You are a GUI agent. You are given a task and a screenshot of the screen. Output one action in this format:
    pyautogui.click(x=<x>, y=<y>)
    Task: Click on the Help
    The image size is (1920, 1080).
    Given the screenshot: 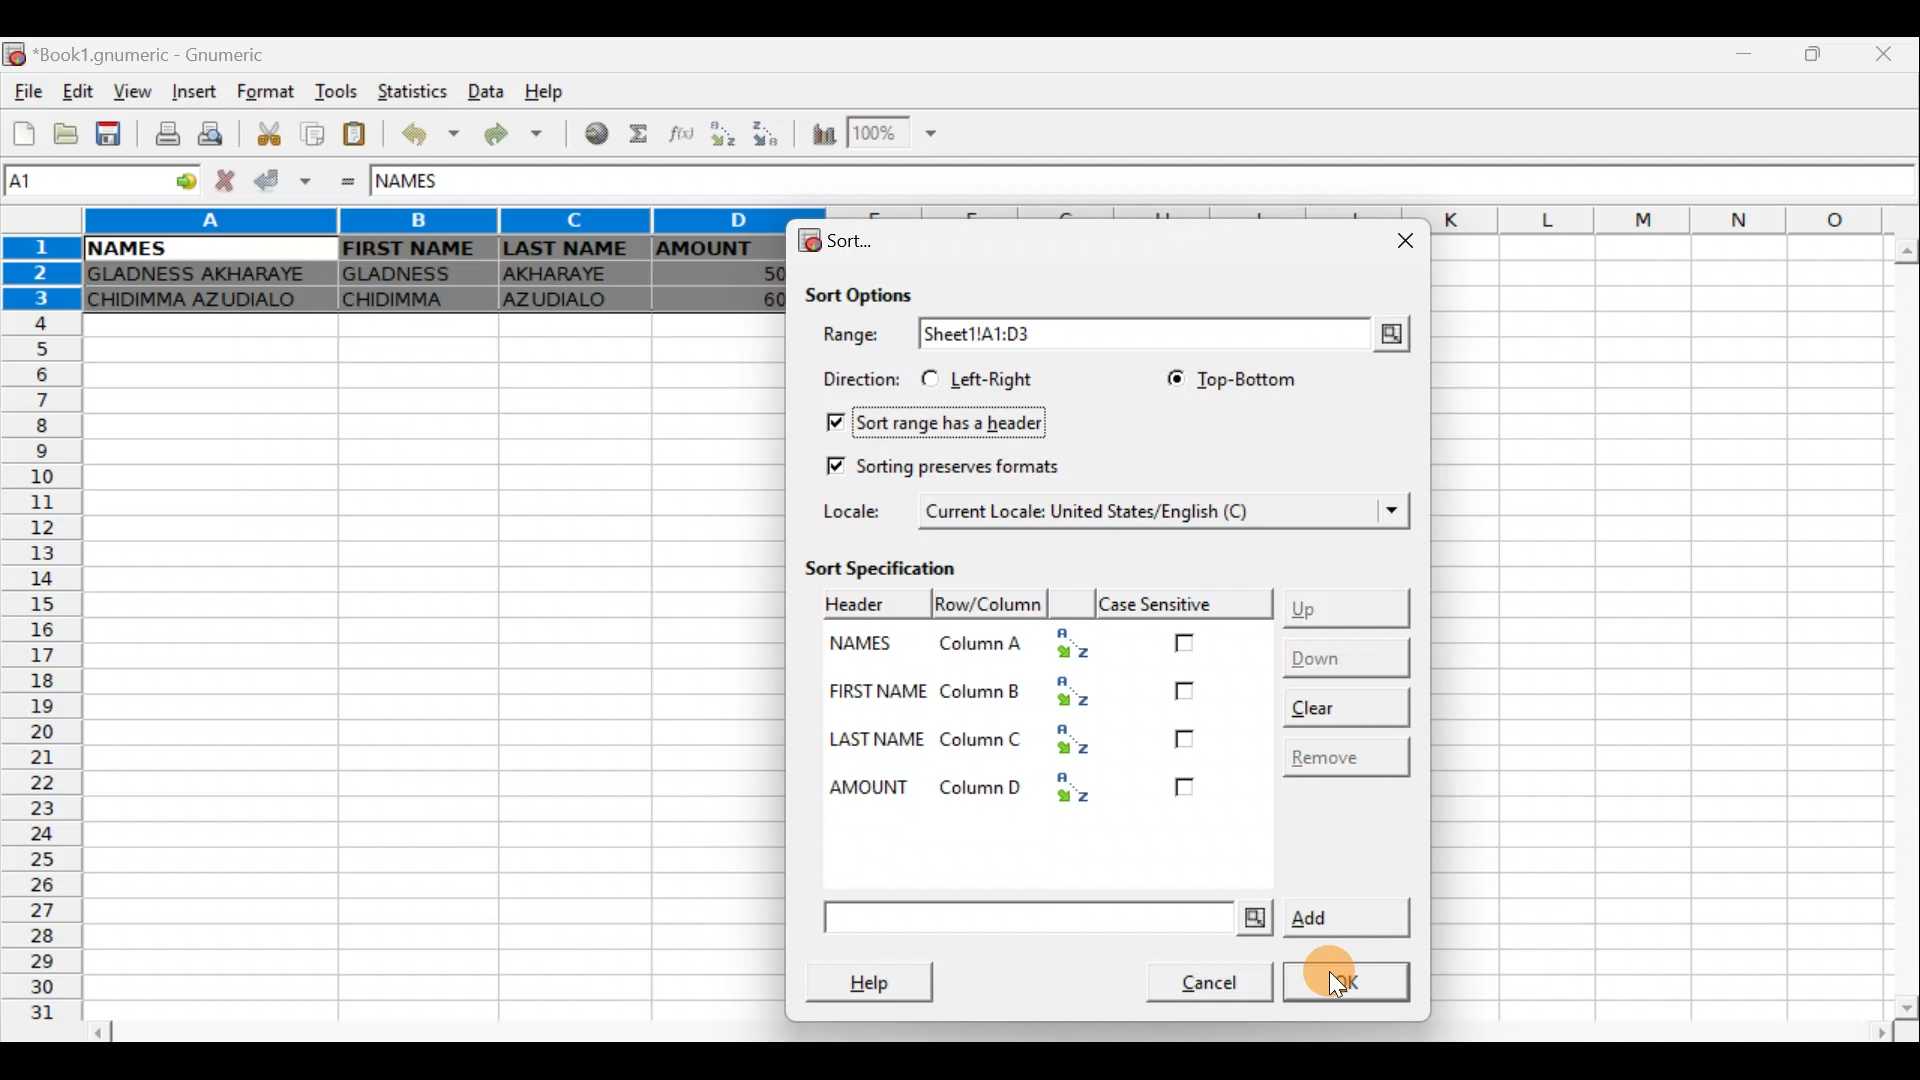 What is the action you would take?
    pyautogui.click(x=558, y=87)
    